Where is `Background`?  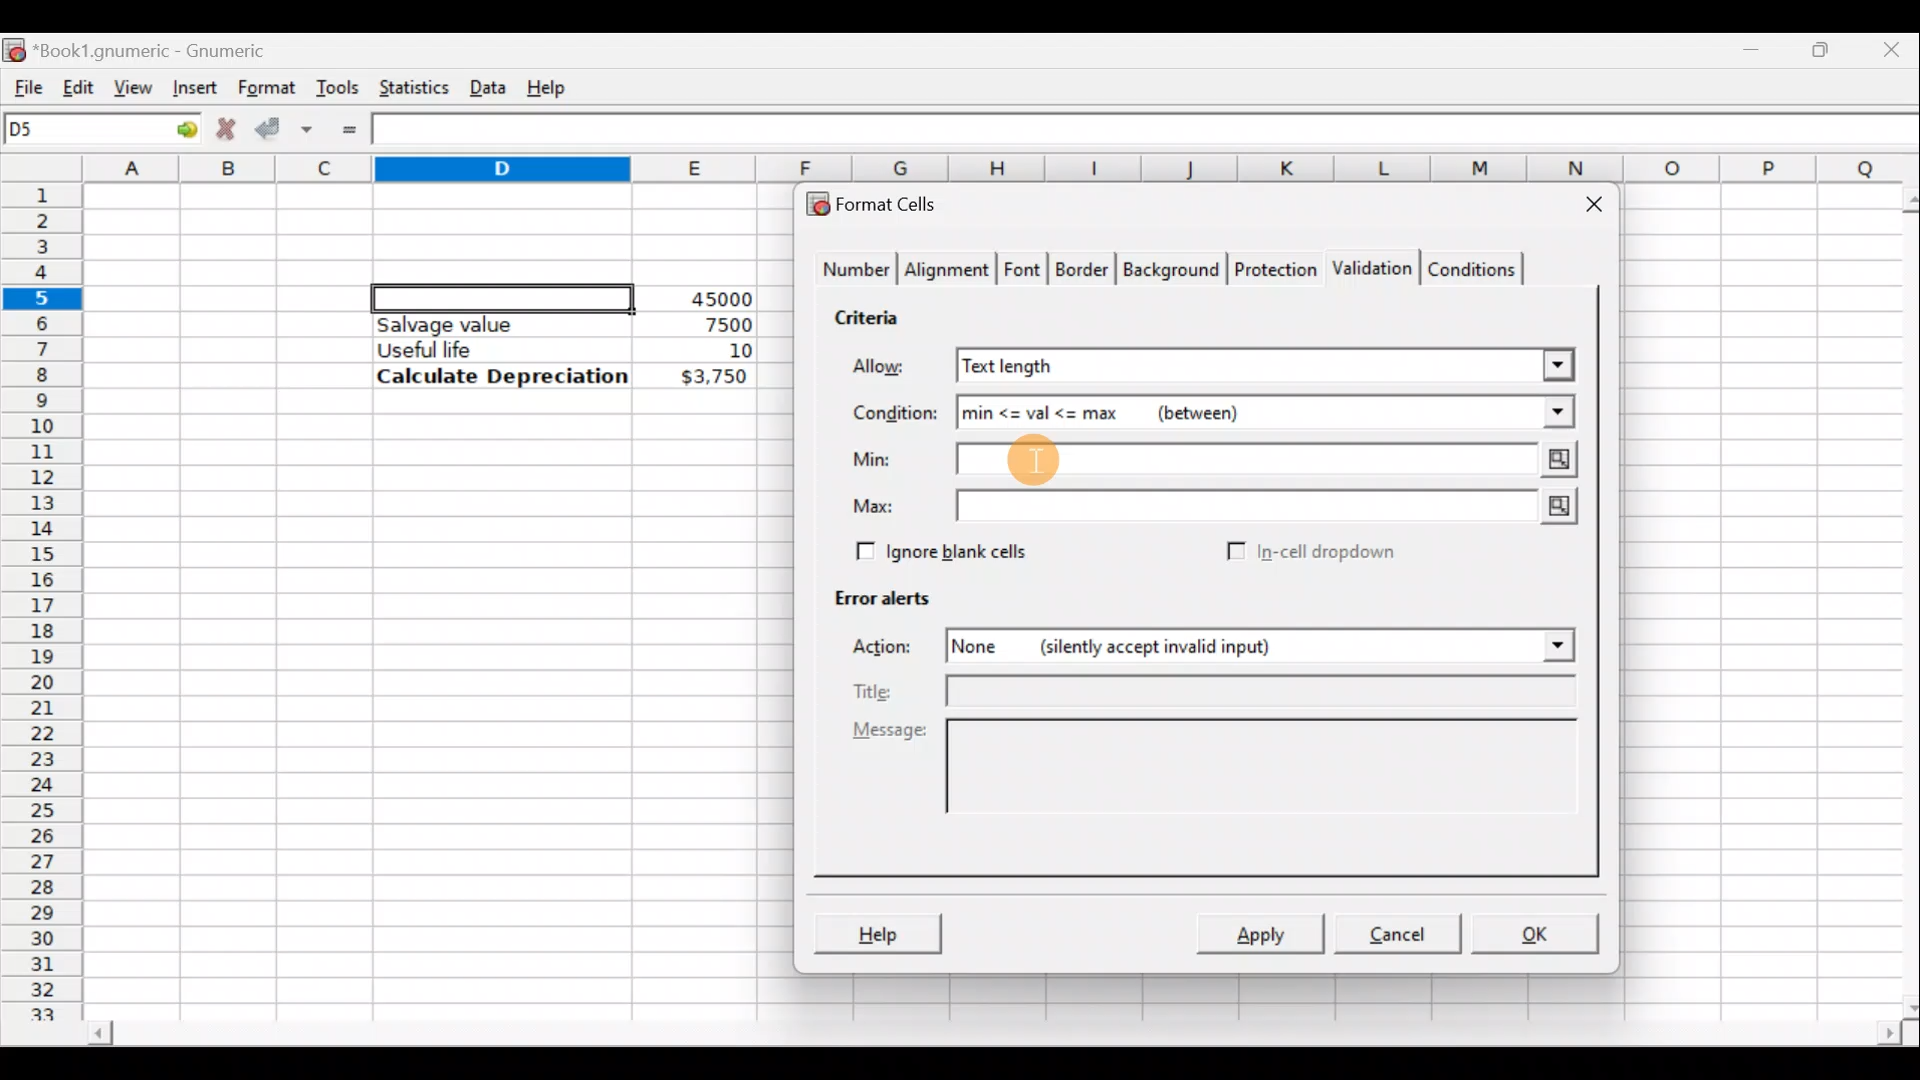
Background is located at coordinates (1170, 268).